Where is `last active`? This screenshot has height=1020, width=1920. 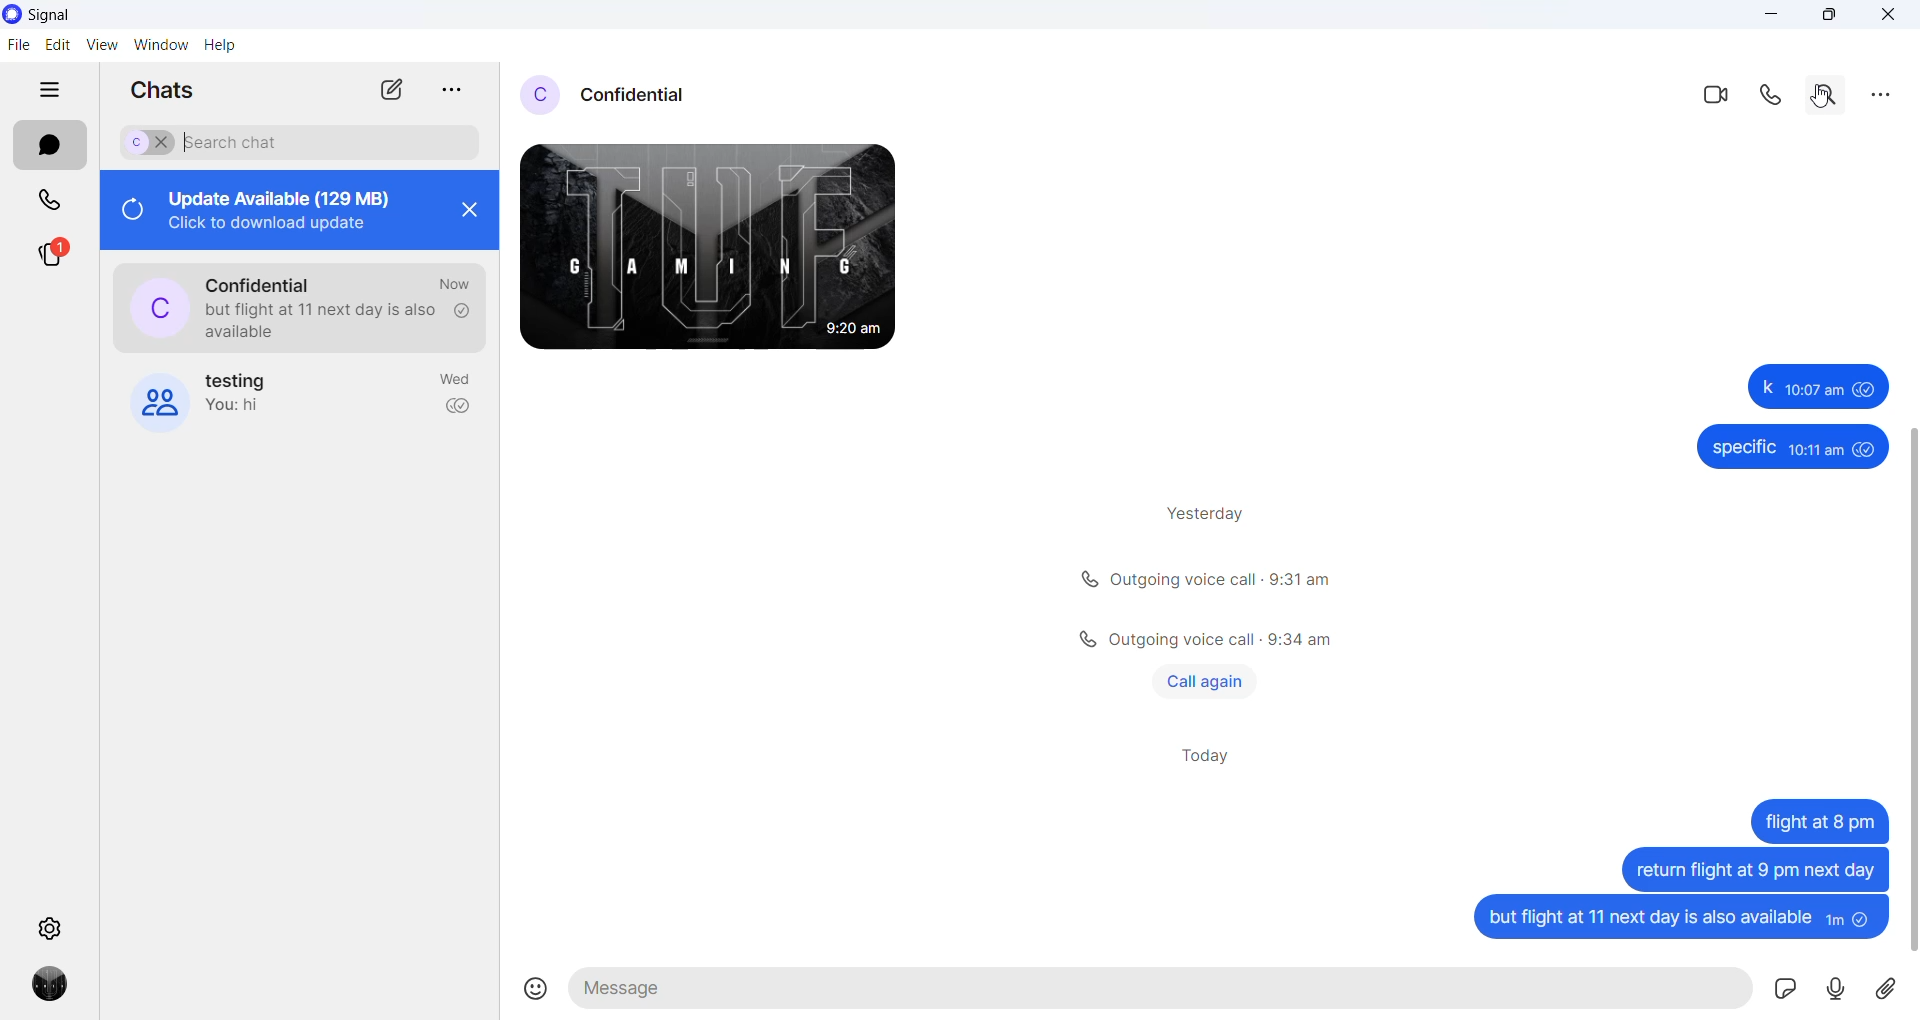 last active is located at coordinates (454, 284).